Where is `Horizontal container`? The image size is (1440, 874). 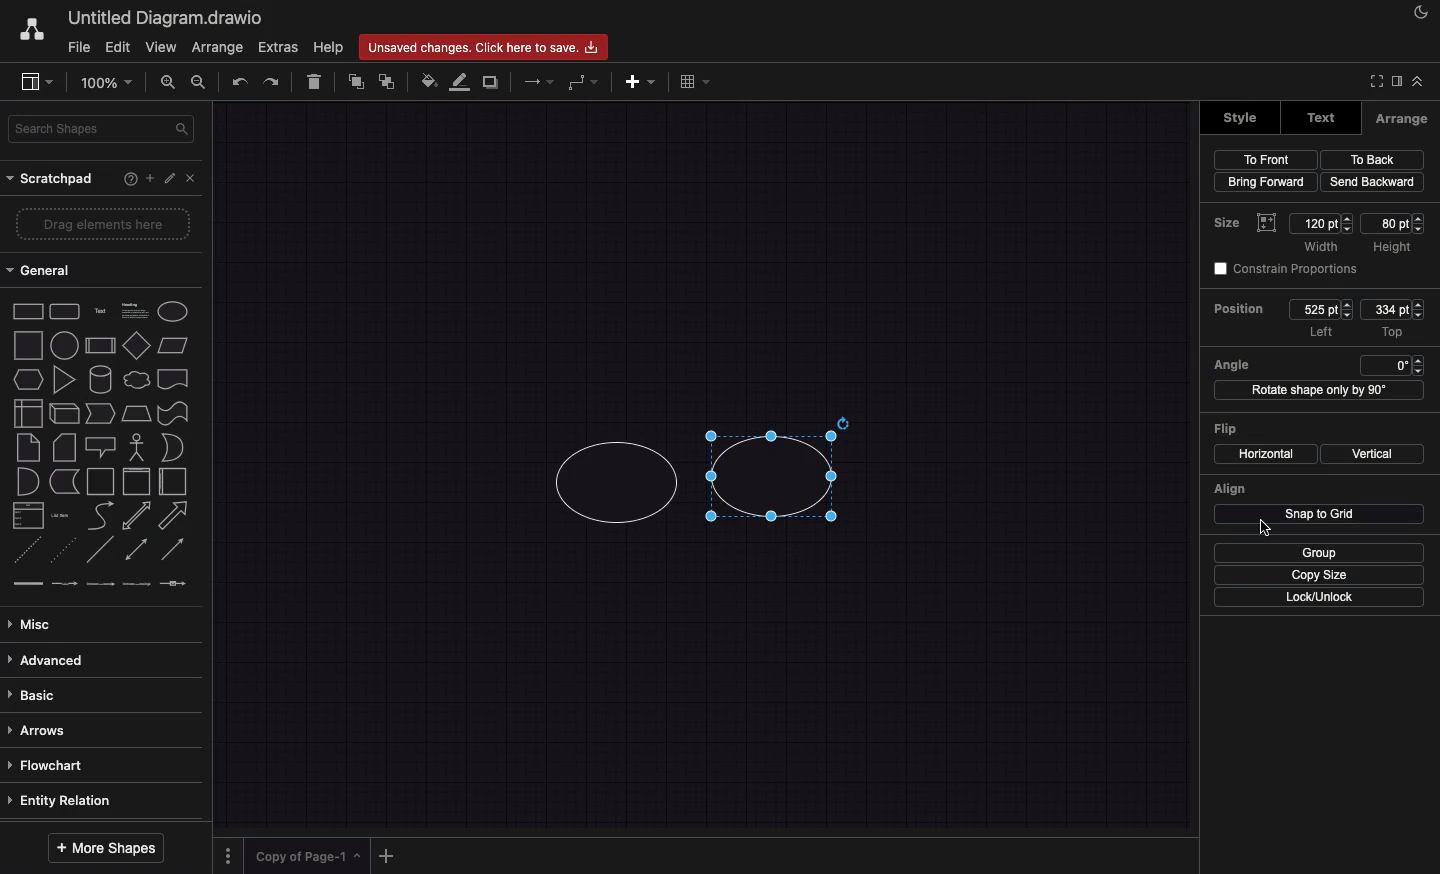 Horizontal container is located at coordinates (175, 482).